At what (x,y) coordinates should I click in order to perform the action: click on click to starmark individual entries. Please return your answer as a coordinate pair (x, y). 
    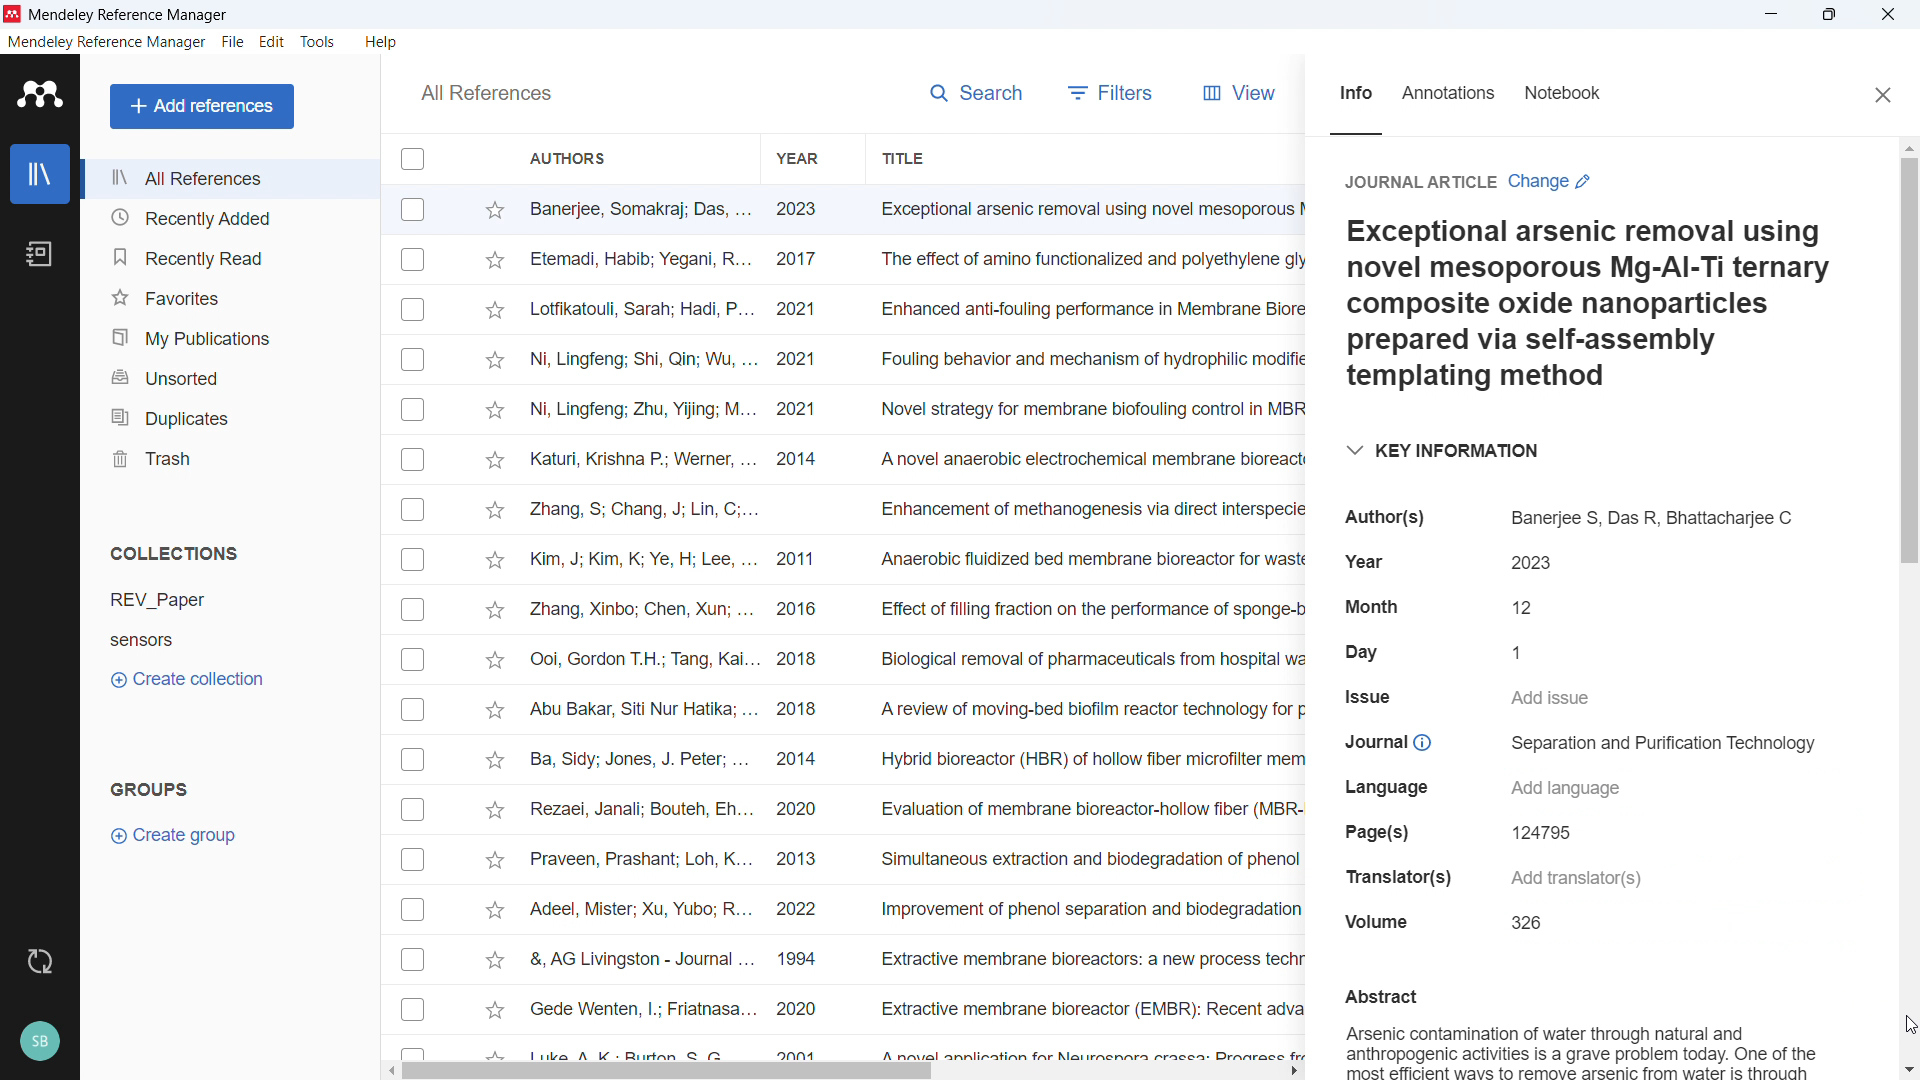
    Looking at the image, I should click on (496, 709).